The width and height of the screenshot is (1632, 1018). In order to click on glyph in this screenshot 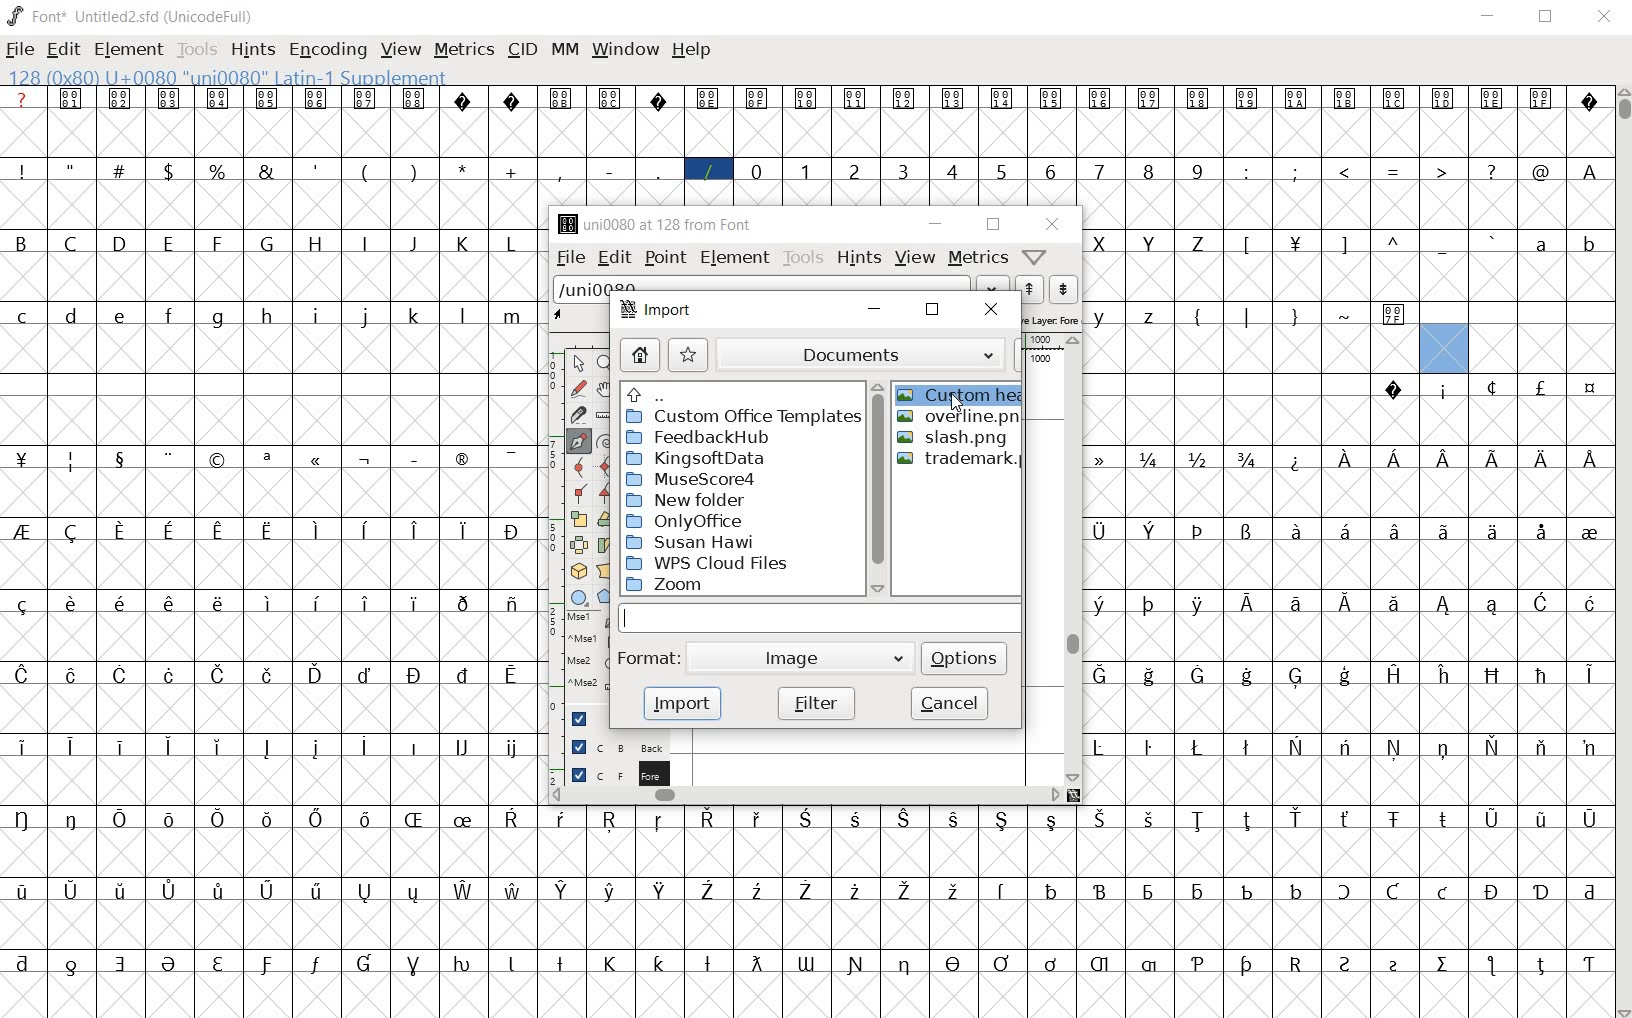, I will do `click(953, 98)`.